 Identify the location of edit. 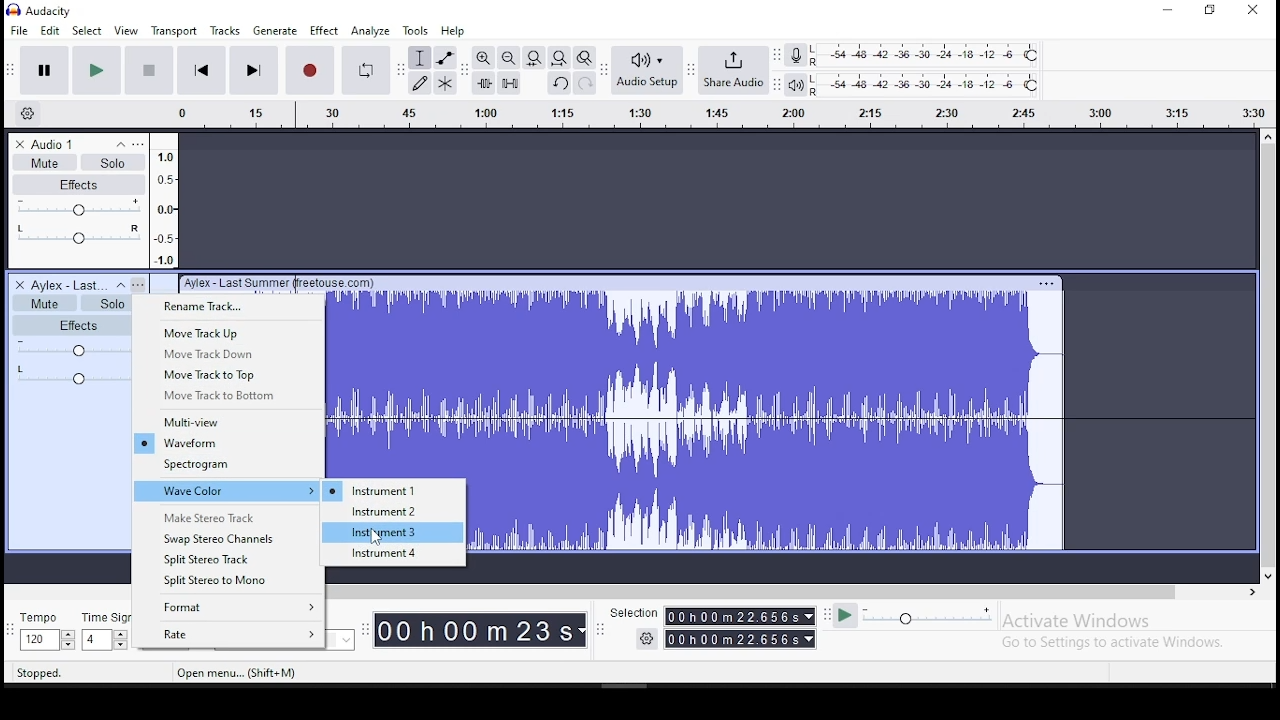
(49, 31).